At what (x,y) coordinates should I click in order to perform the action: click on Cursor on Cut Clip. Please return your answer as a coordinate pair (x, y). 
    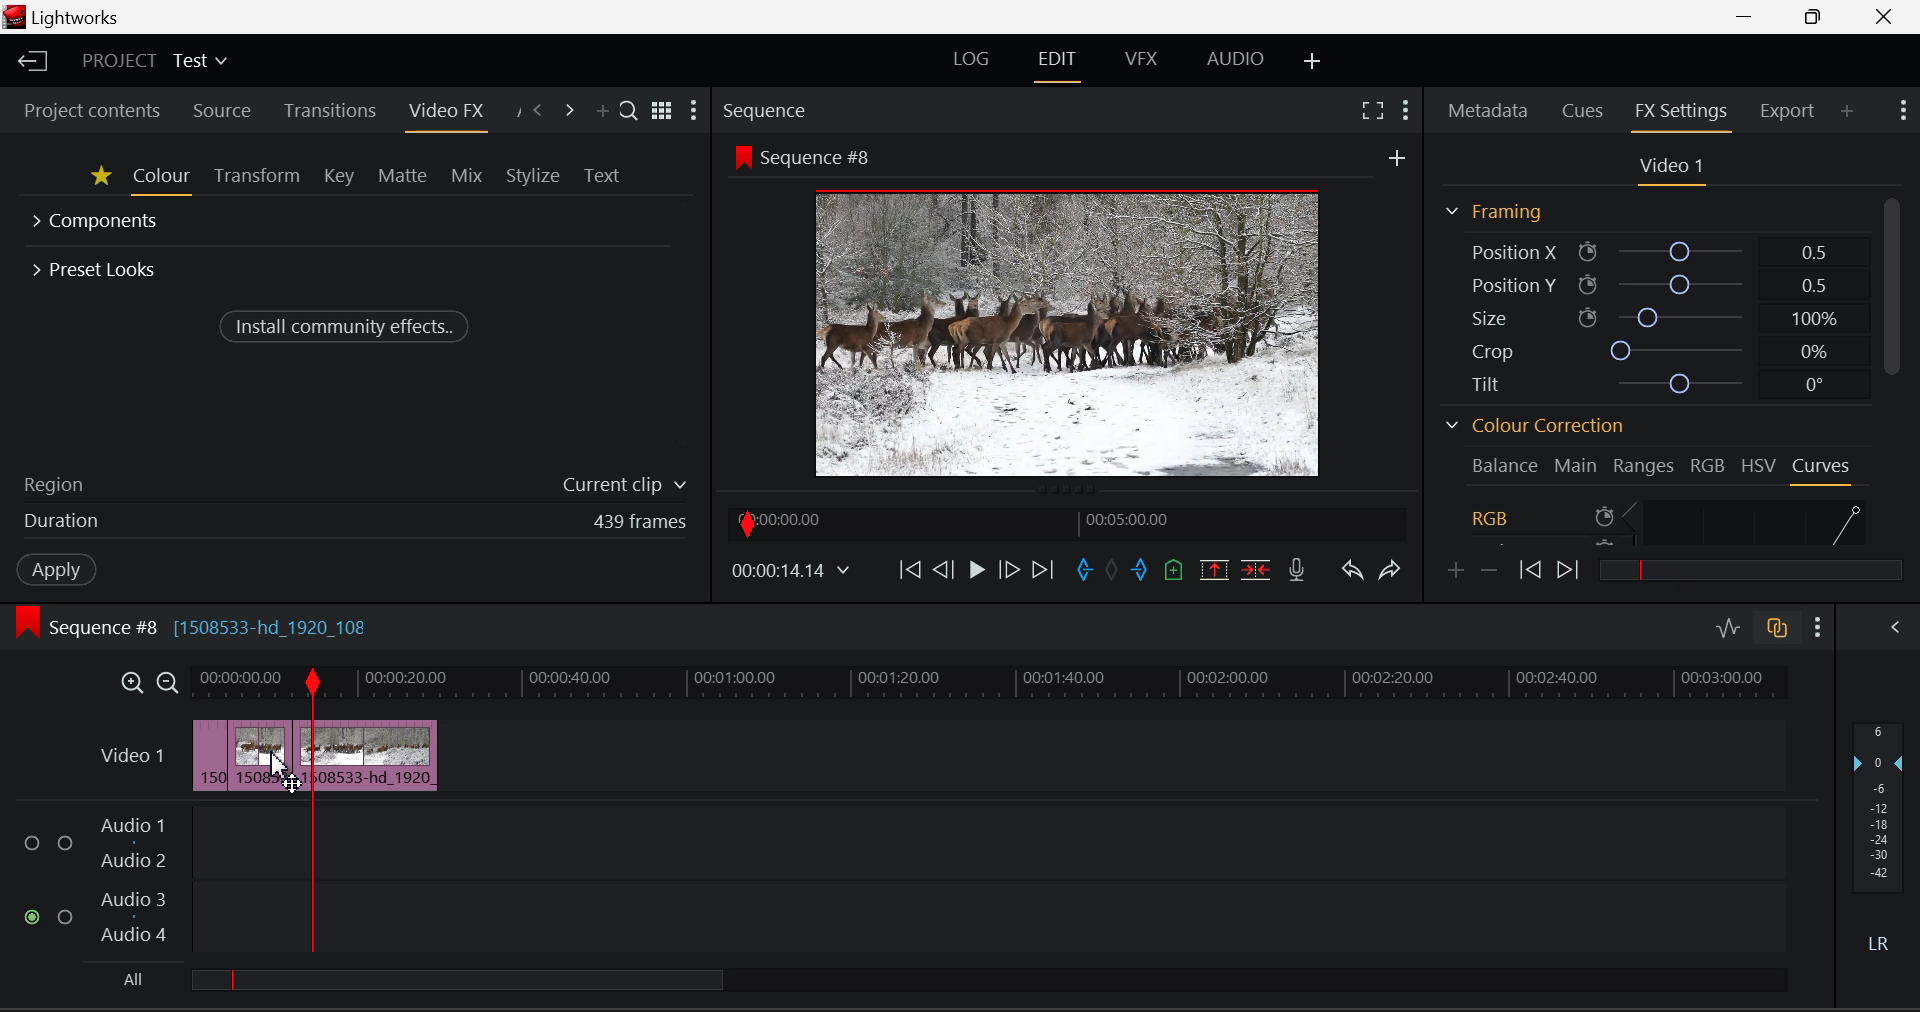
    Looking at the image, I should click on (277, 762).